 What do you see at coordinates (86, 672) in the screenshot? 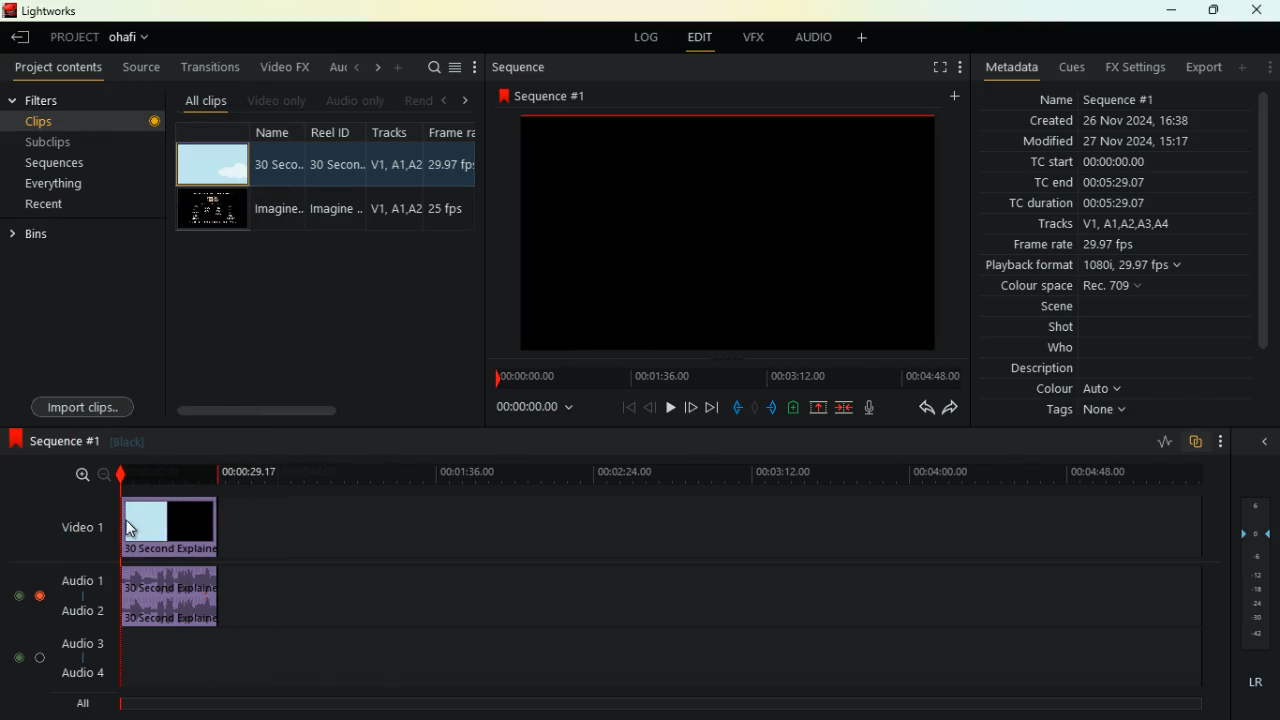
I see `audio4` at bounding box center [86, 672].